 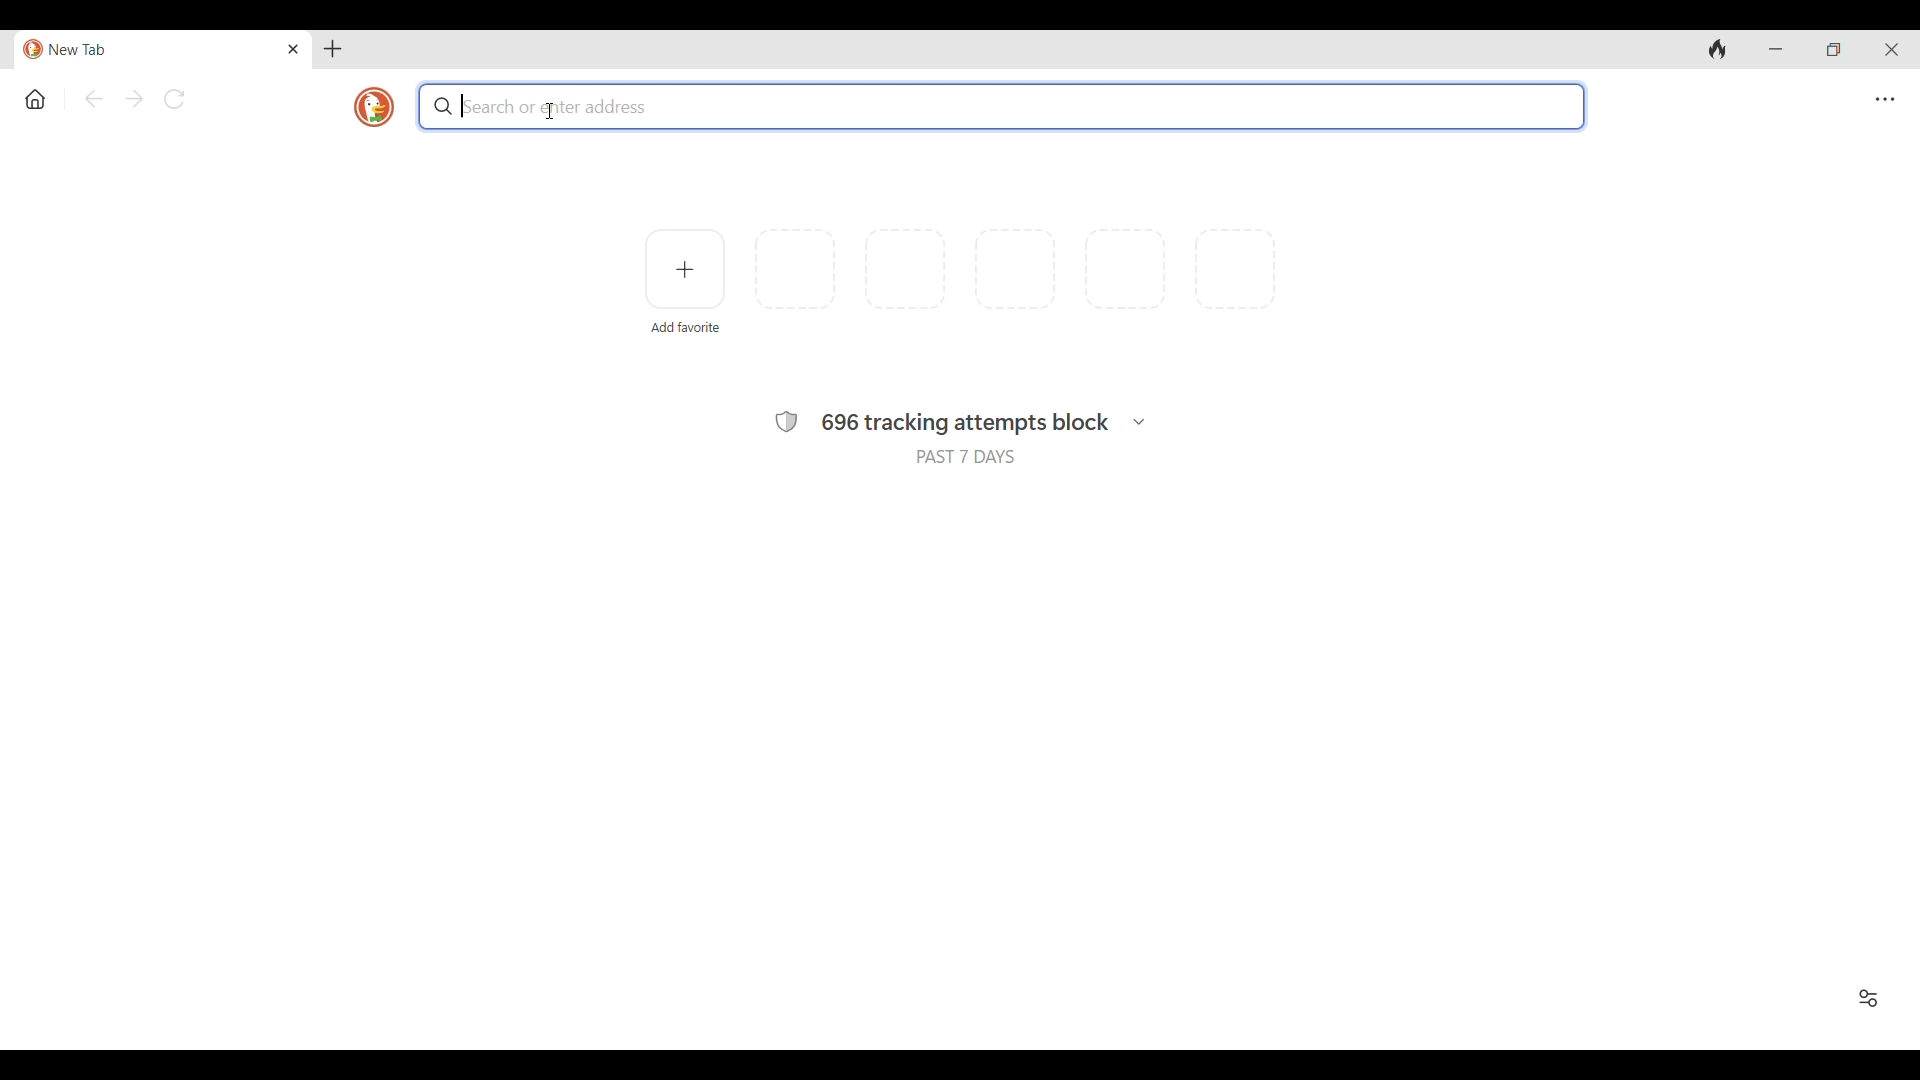 What do you see at coordinates (147, 50) in the screenshot?
I see `New Tab` at bounding box center [147, 50].